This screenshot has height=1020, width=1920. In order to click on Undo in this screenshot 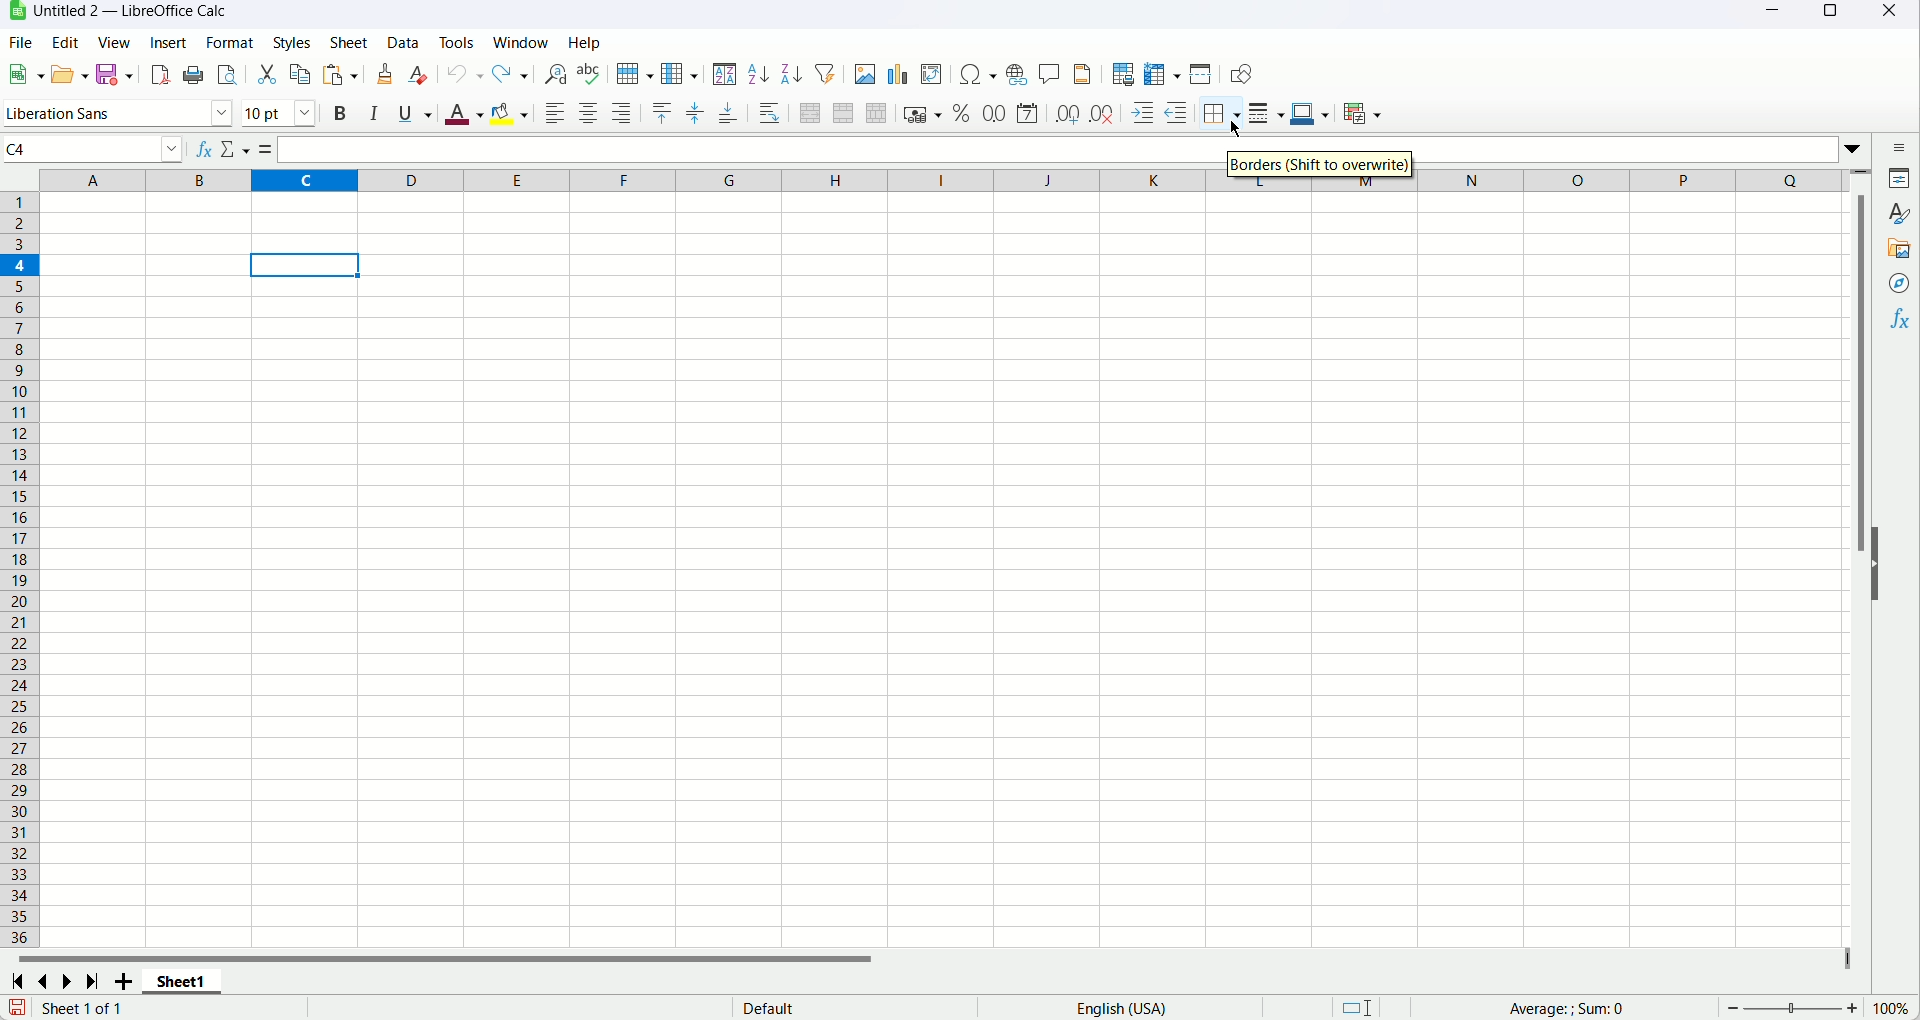, I will do `click(466, 72)`.